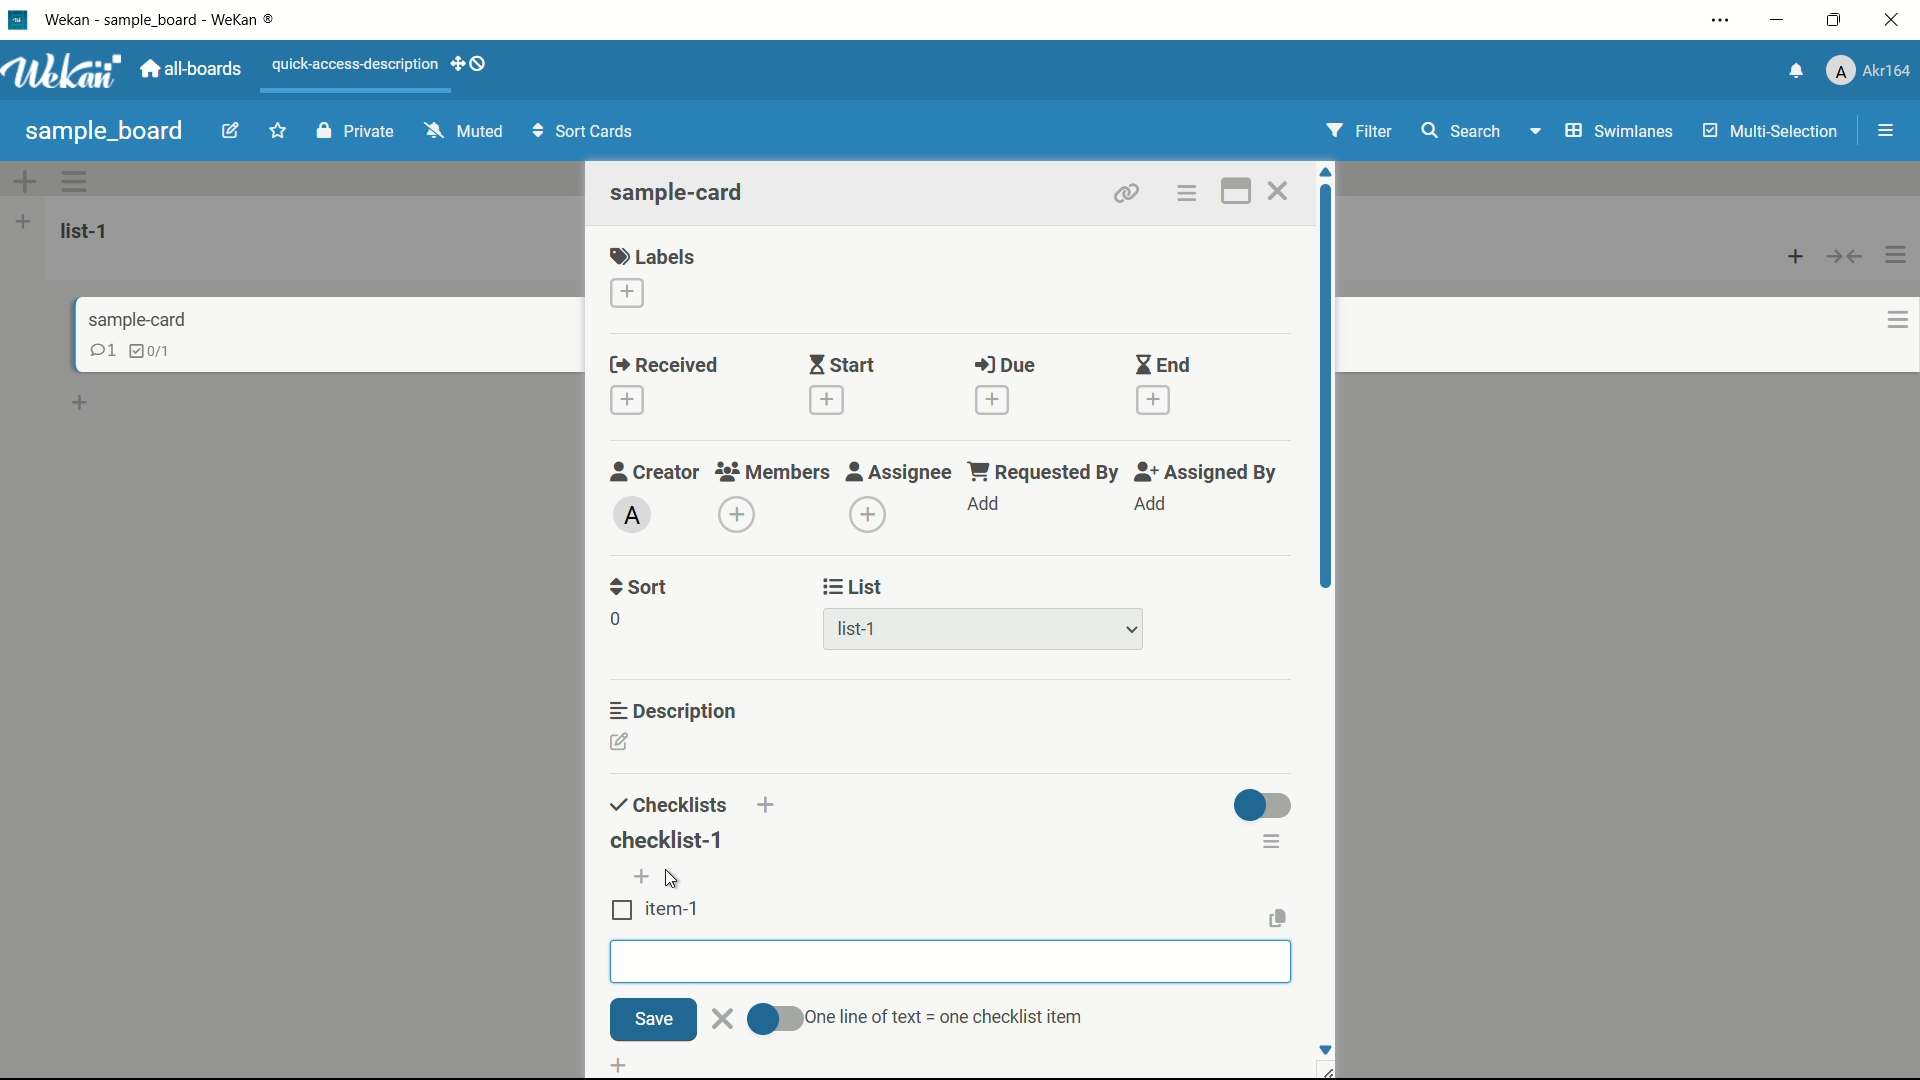 The height and width of the screenshot is (1080, 1920). What do you see at coordinates (351, 130) in the screenshot?
I see `Private` at bounding box center [351, 130].